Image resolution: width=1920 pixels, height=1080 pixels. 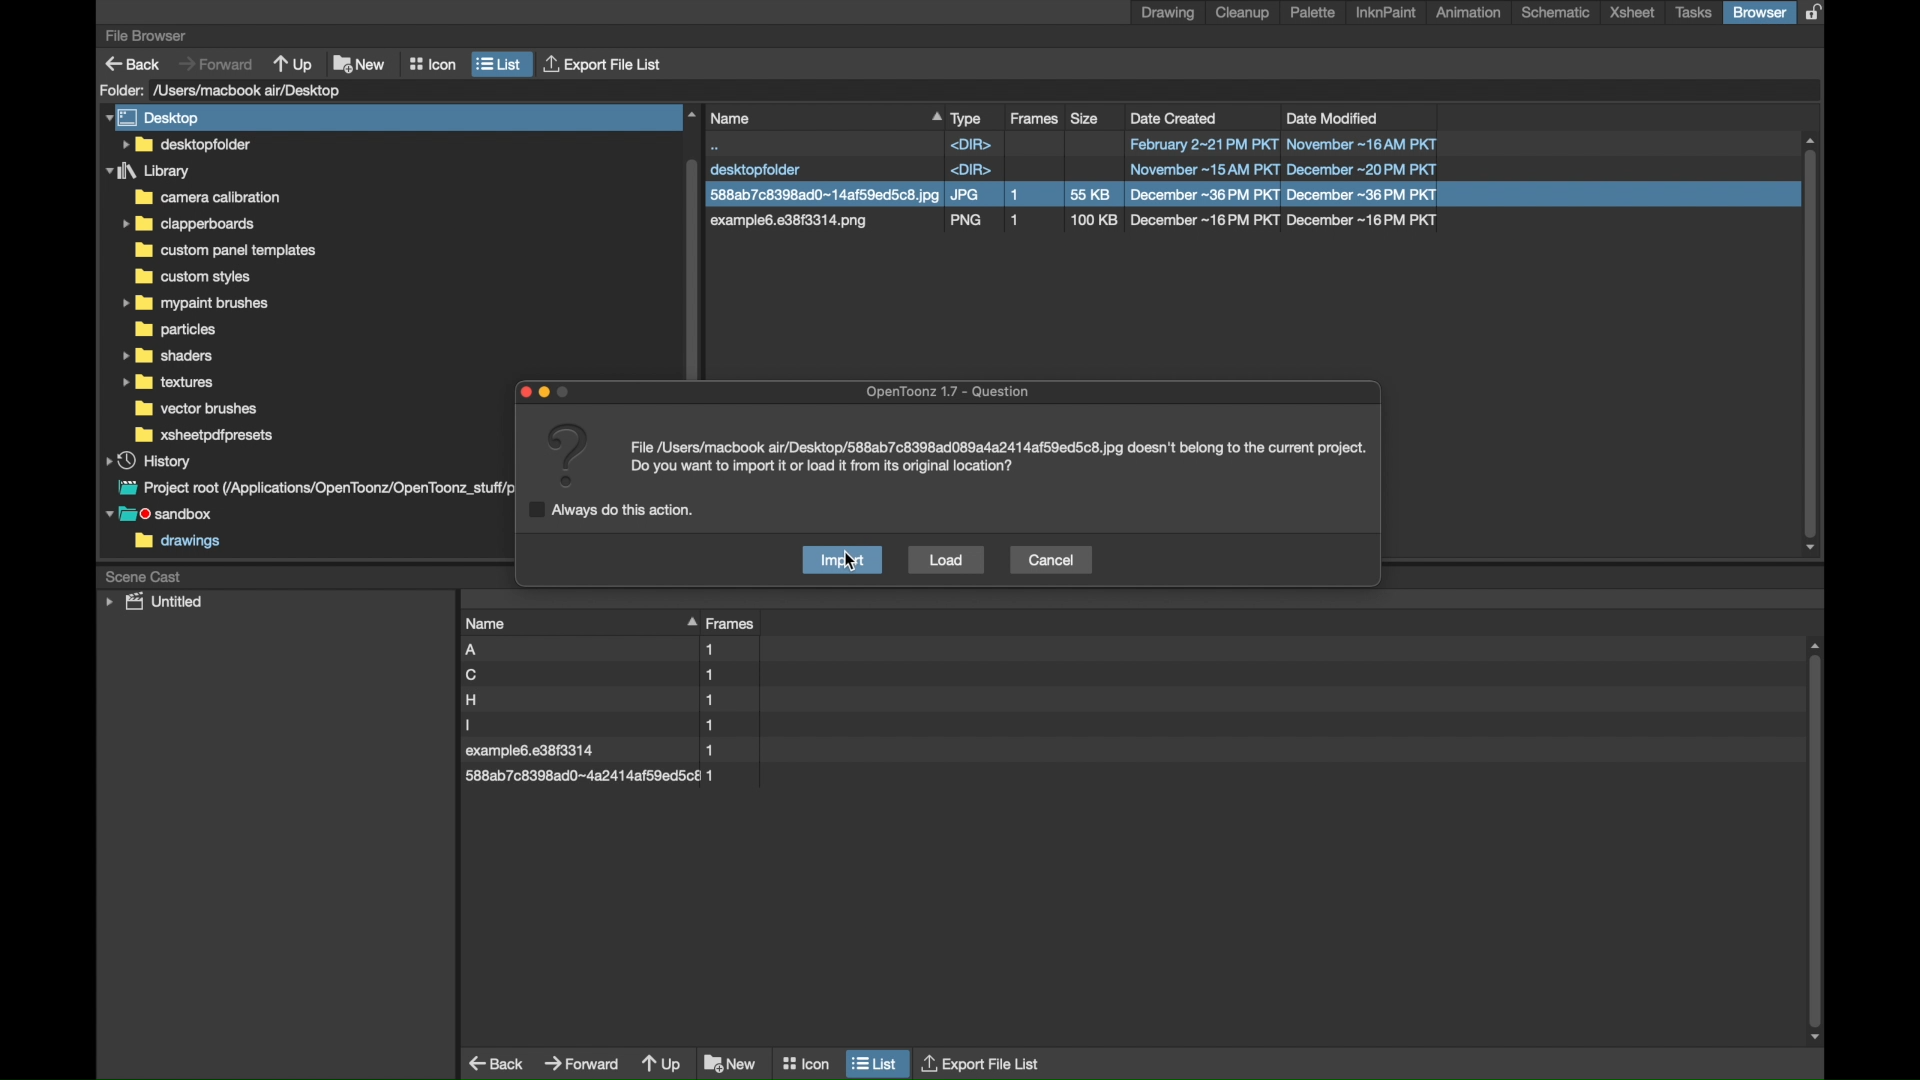 I want to click on frames, so click(x=734, y=624).